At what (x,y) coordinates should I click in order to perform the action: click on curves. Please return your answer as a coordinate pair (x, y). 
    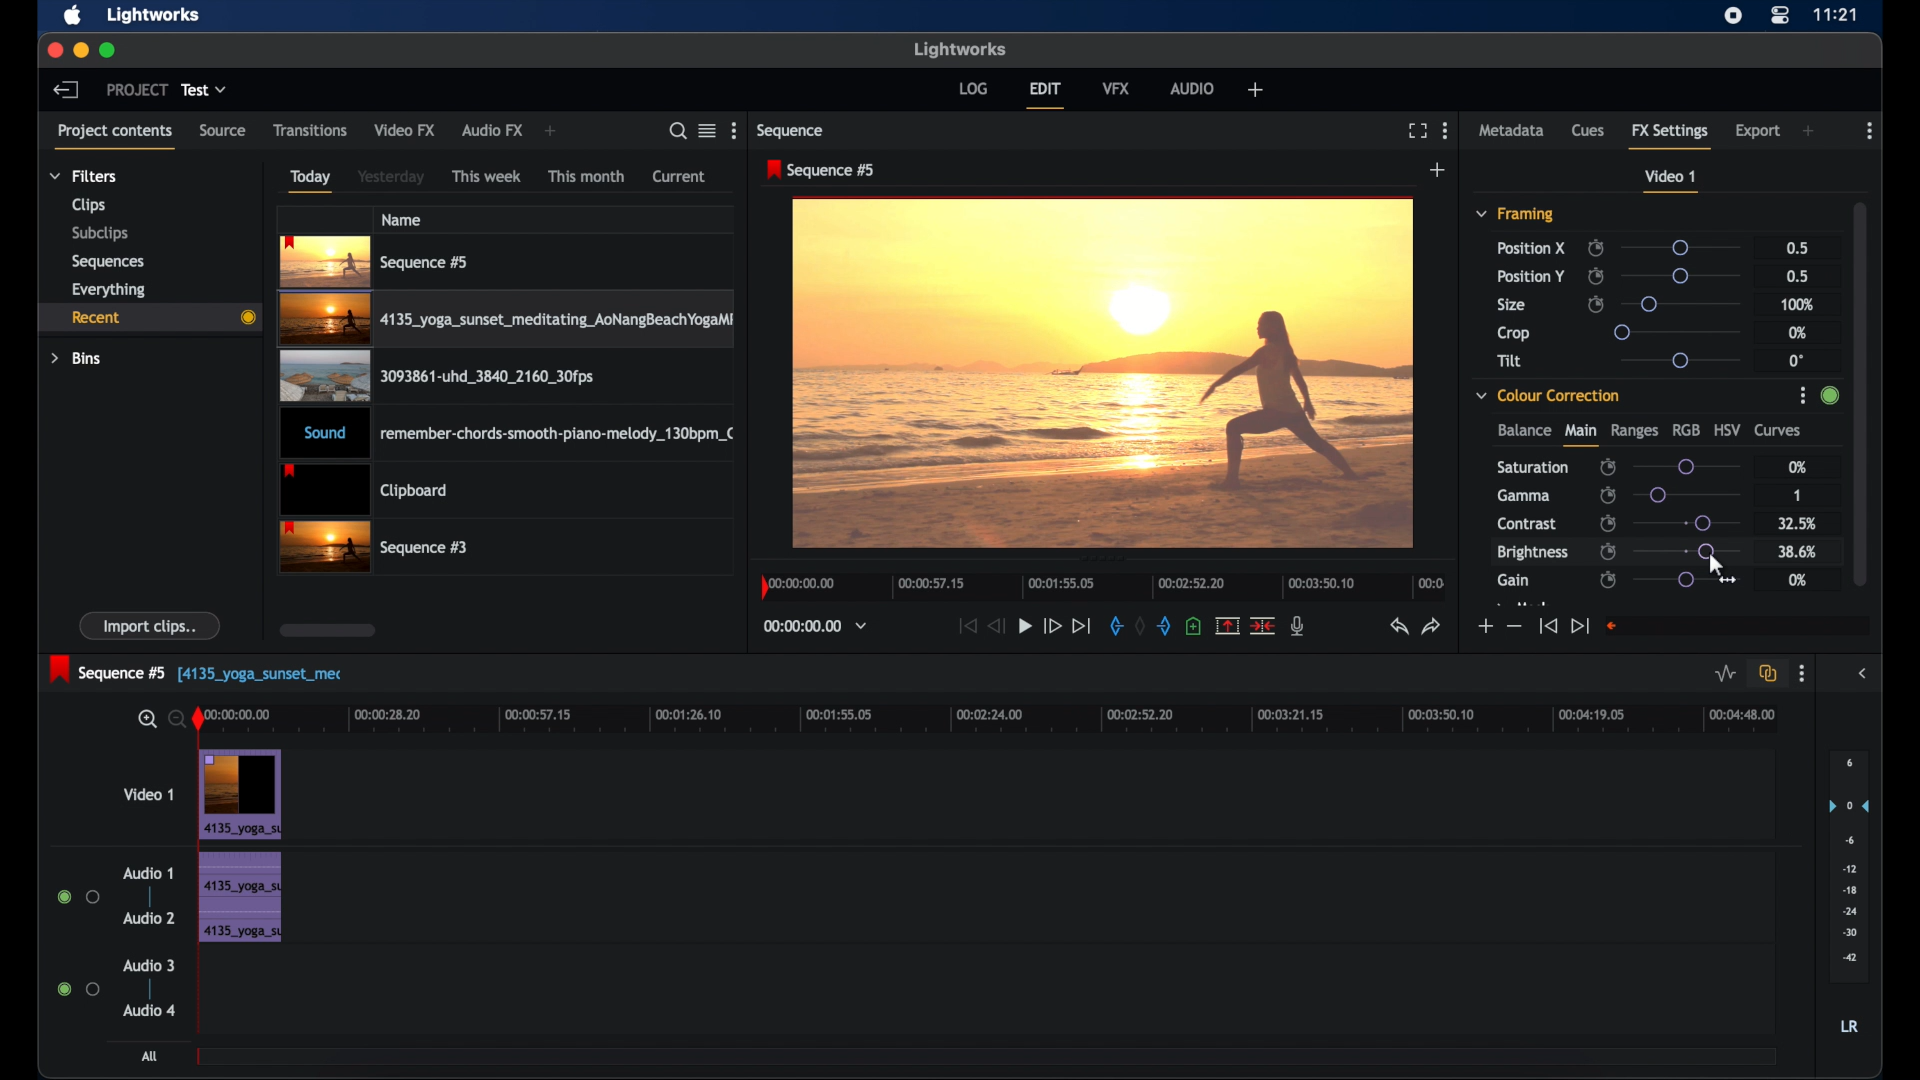
    Looking at the image, I should click on (1778, 431).